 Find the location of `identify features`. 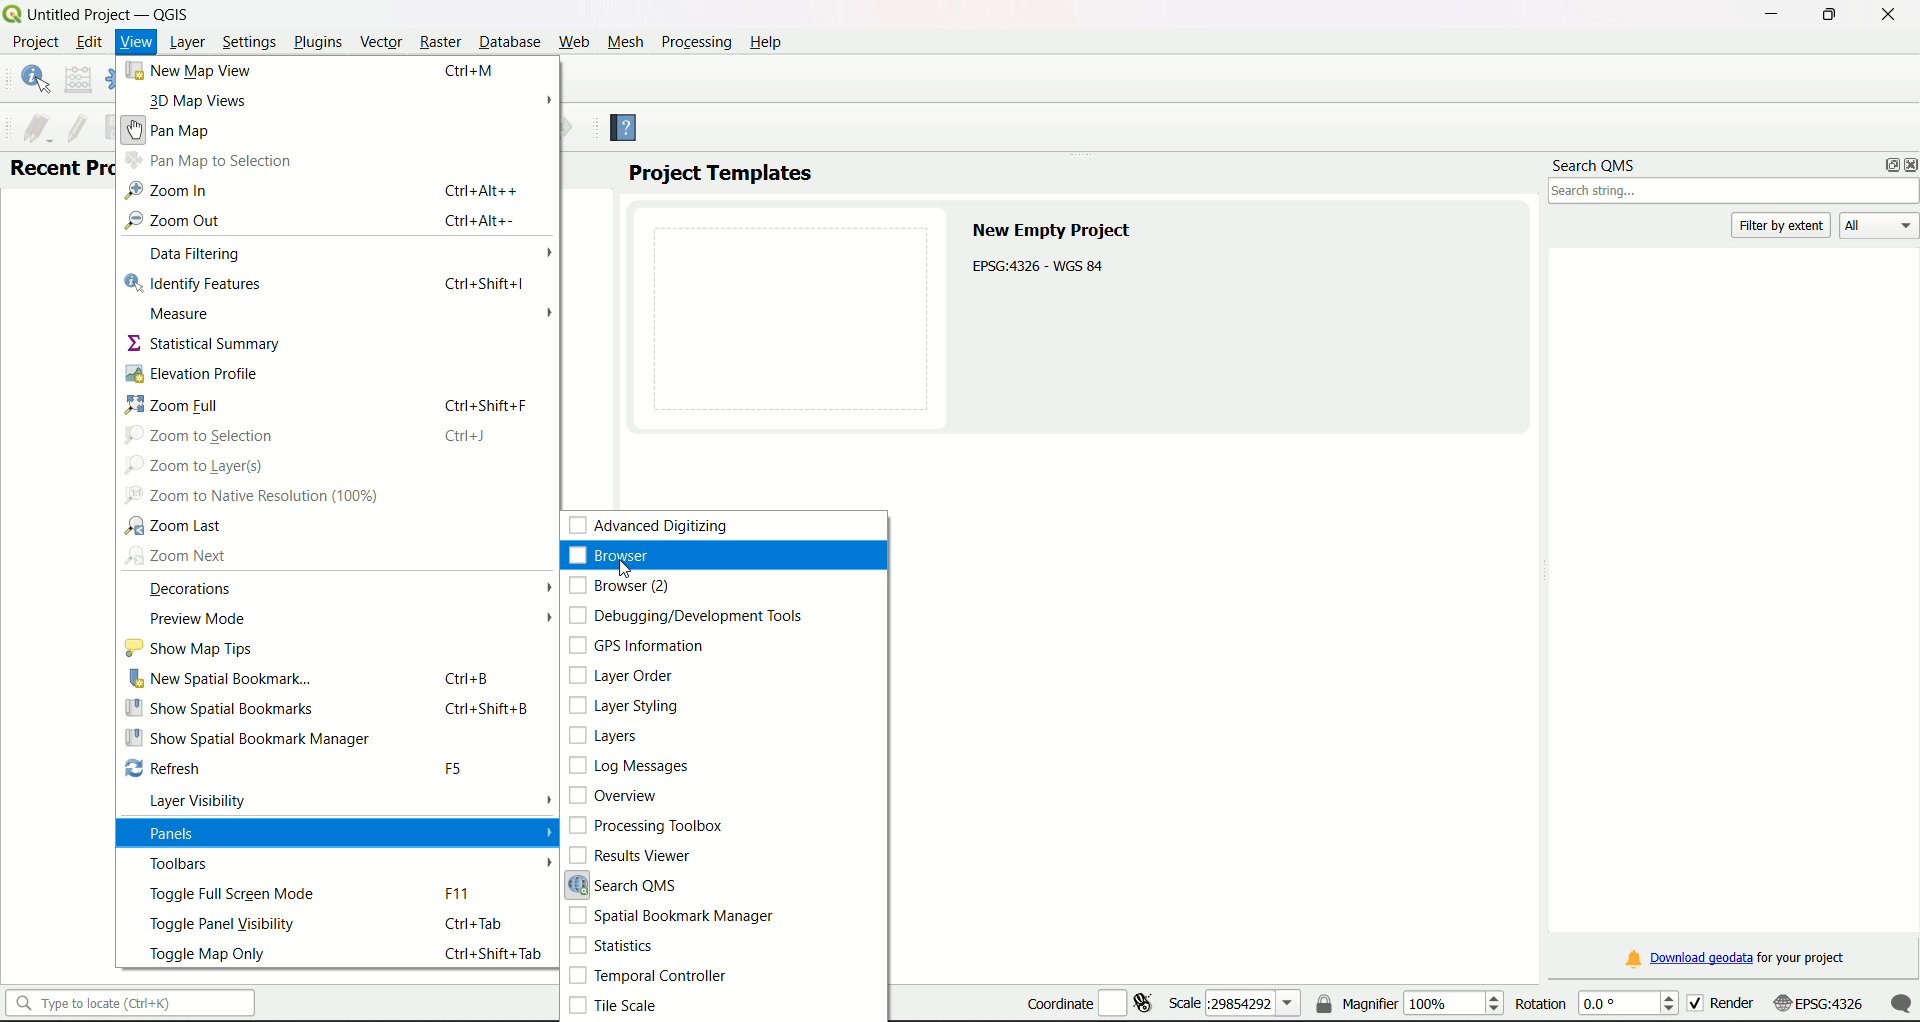

identify features is located at coordinates (34, 77).